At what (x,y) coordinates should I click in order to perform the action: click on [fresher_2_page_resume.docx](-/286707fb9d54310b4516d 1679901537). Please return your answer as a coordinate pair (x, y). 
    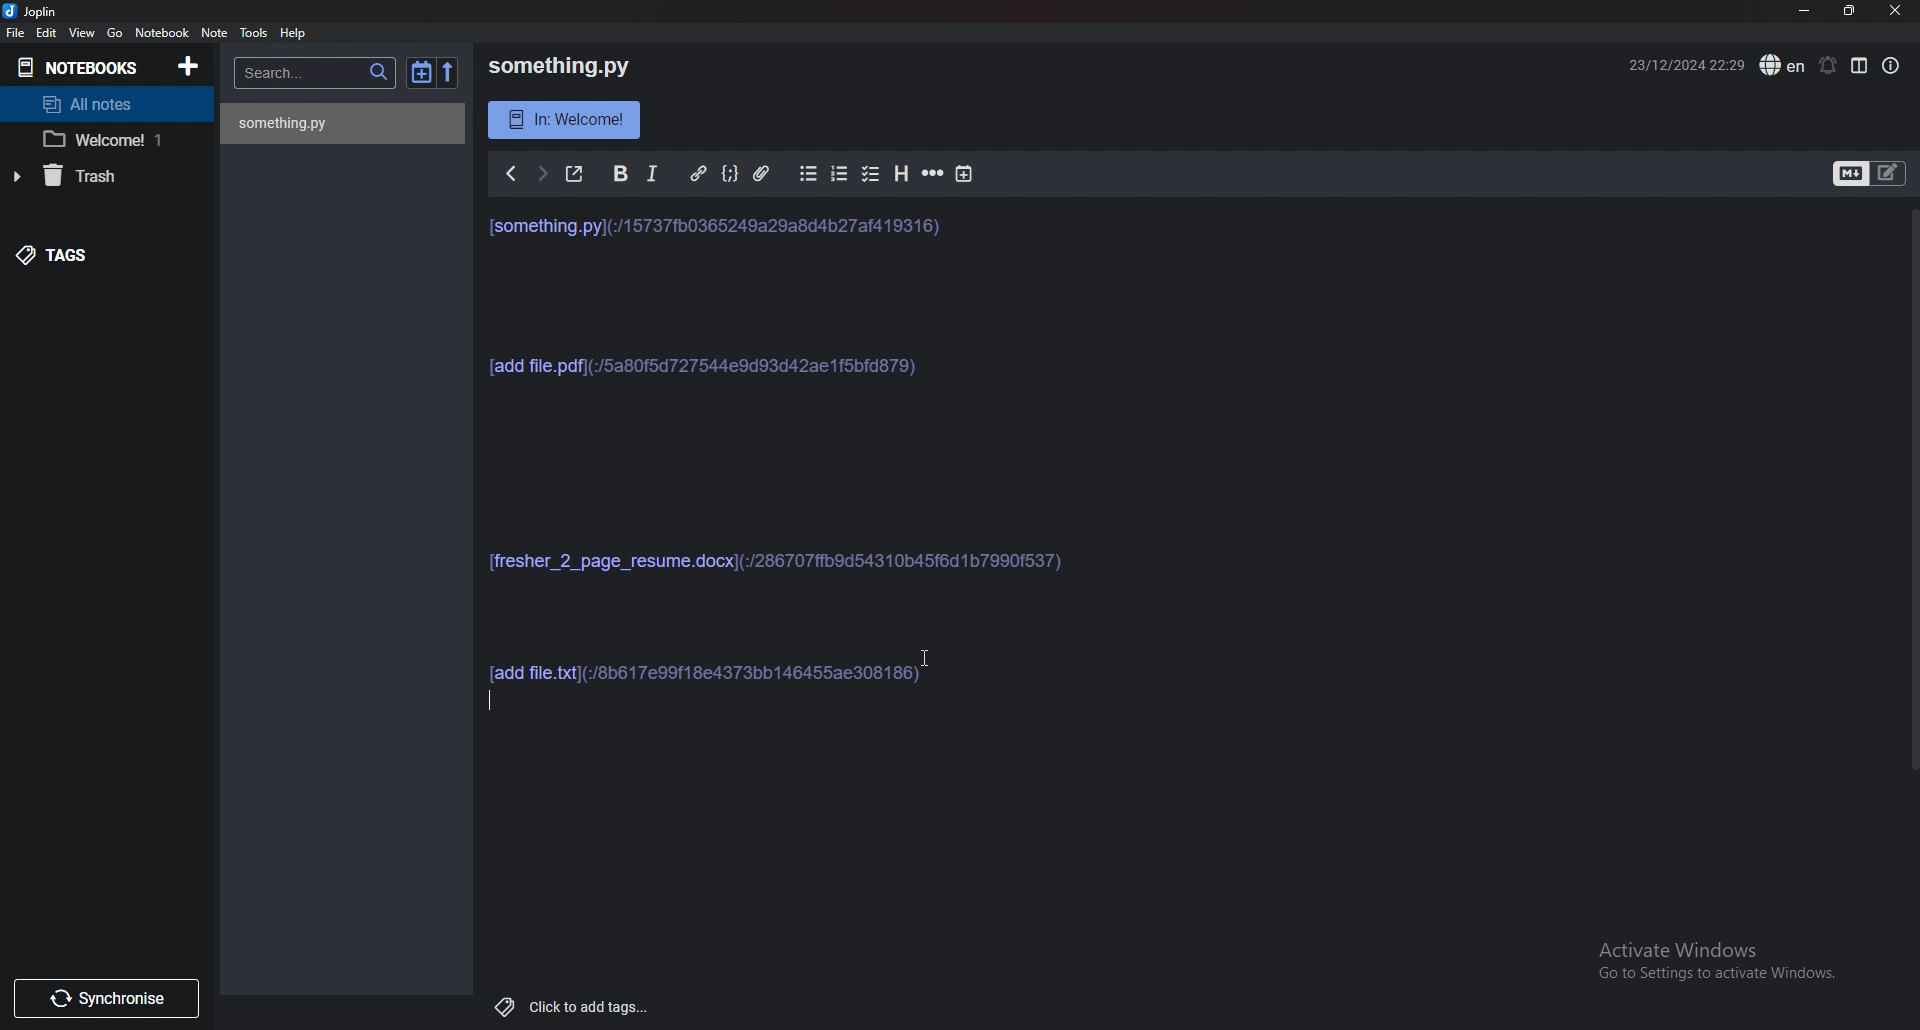
    Looking at the image, I should click on (775, 563).